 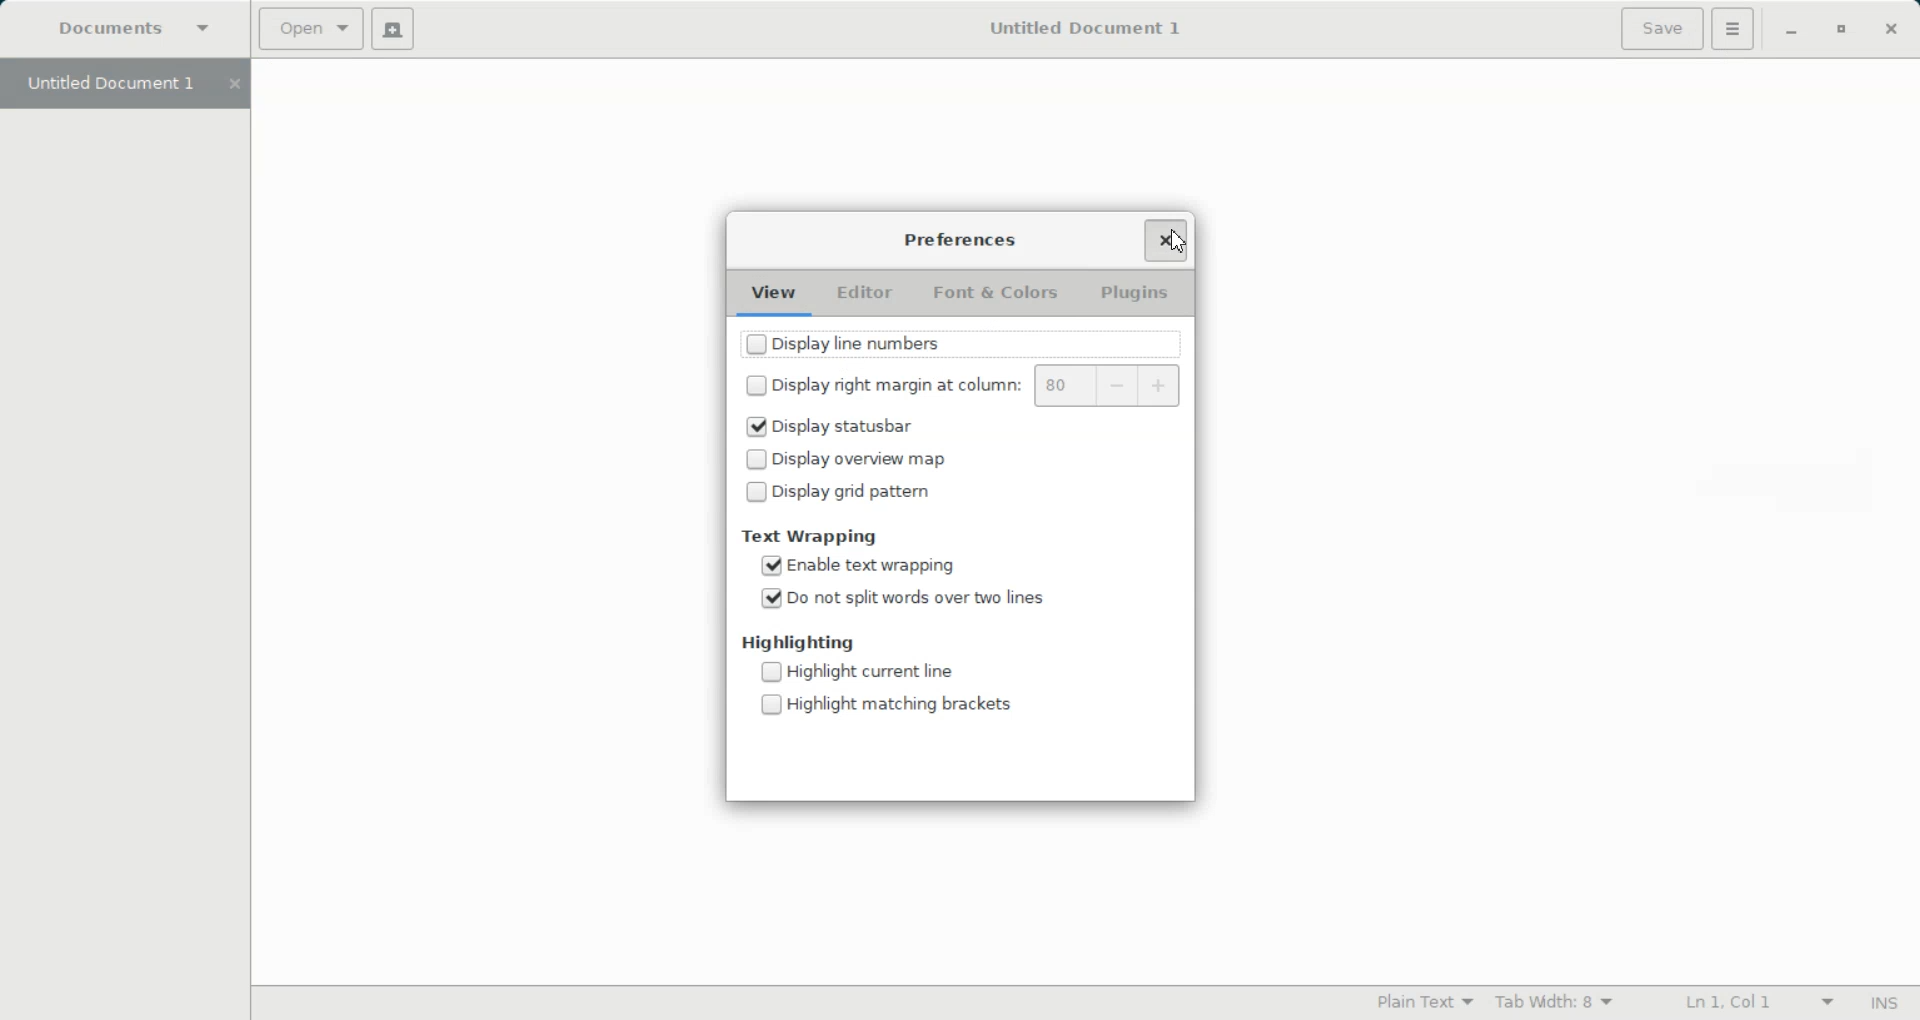 What do you see at coordinates (1883, 1005) in the screenshot?
I see `Insert` at bounding box center [1883, 1005].